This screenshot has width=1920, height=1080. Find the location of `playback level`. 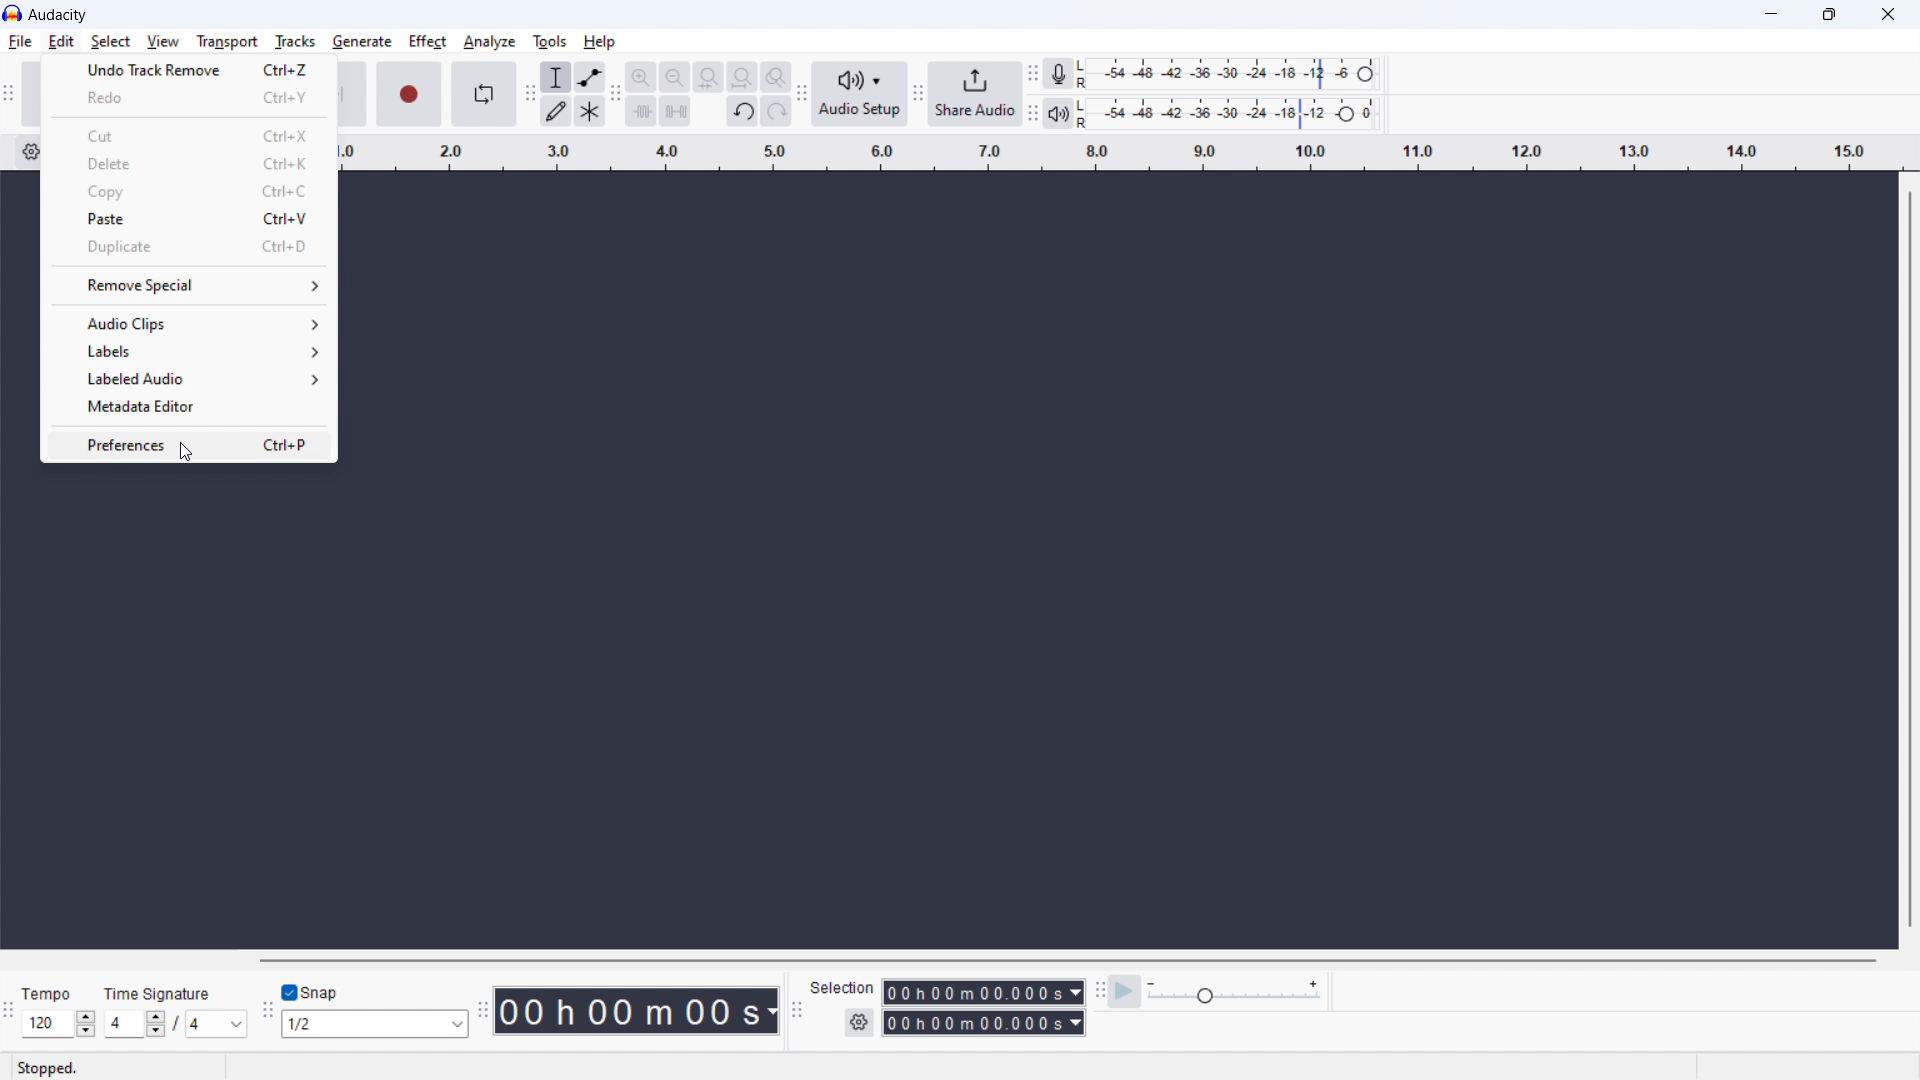

playback level is located at coordinates (1205, 113).